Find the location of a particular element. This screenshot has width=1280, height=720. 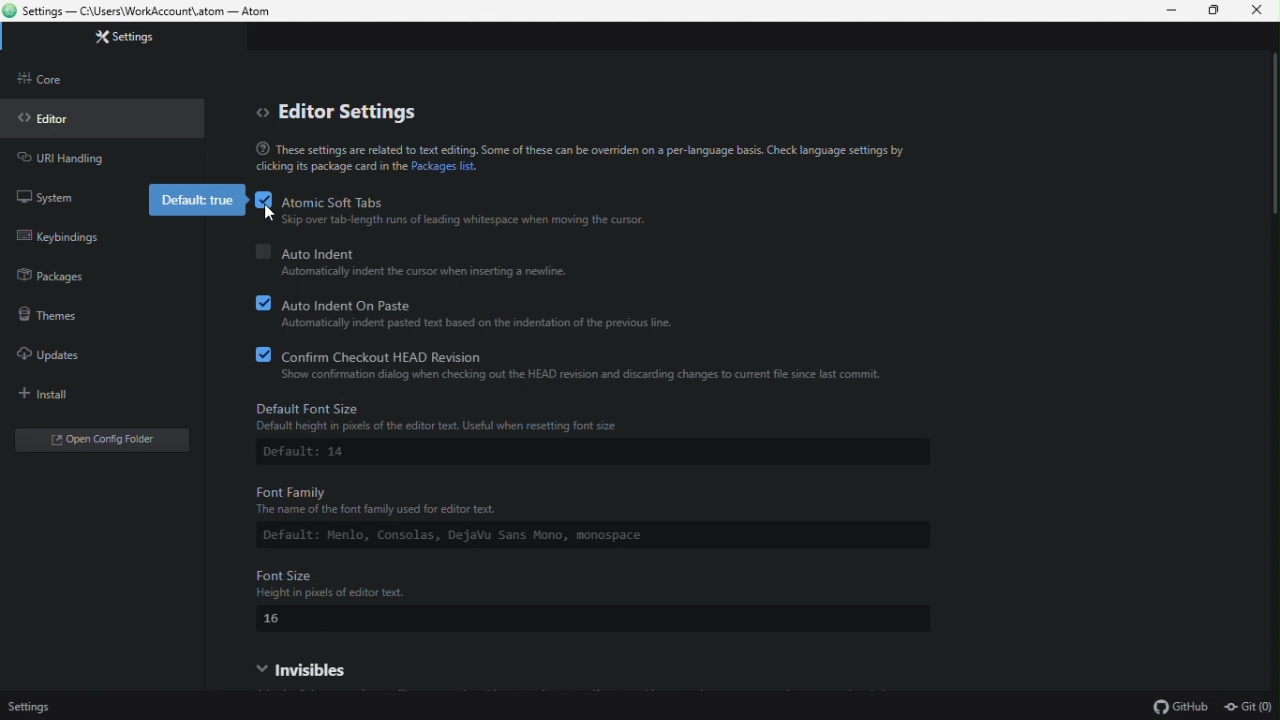

Update is located at coordinates (73, 351).